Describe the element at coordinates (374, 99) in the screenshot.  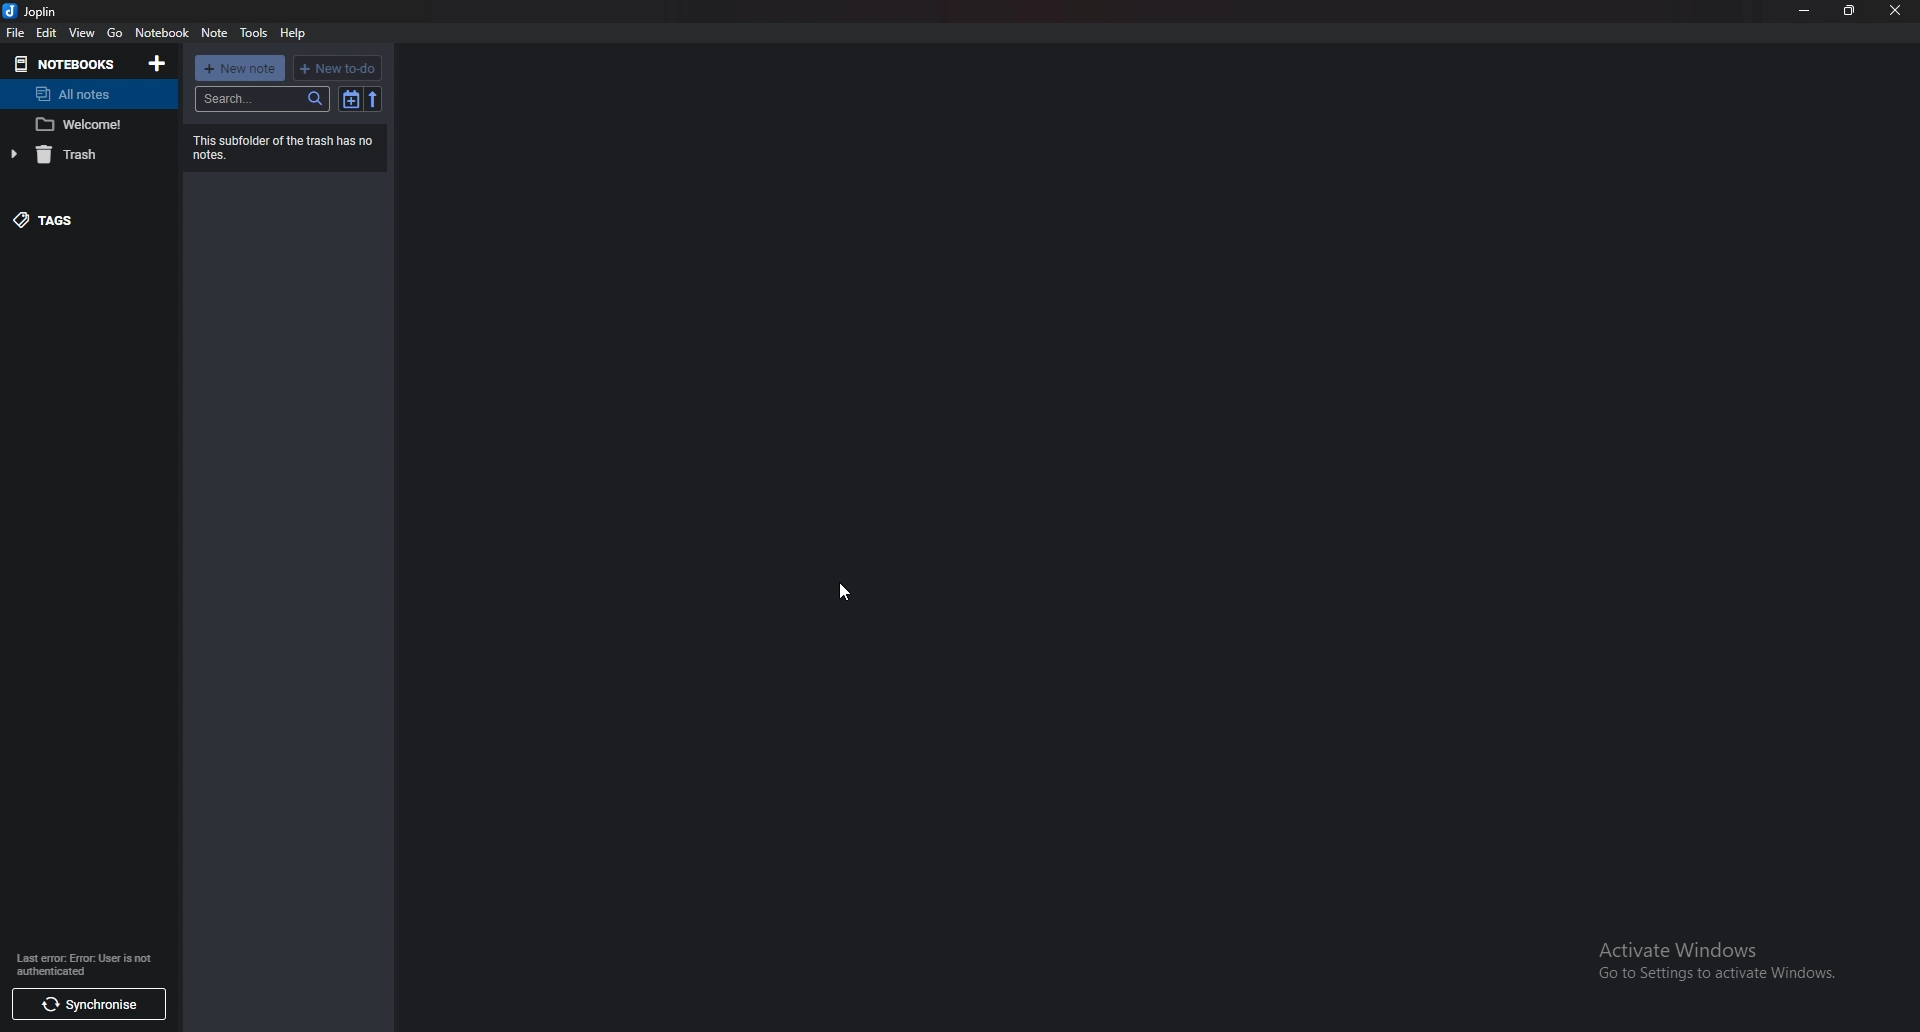
I see `reverse sort order` at that location.